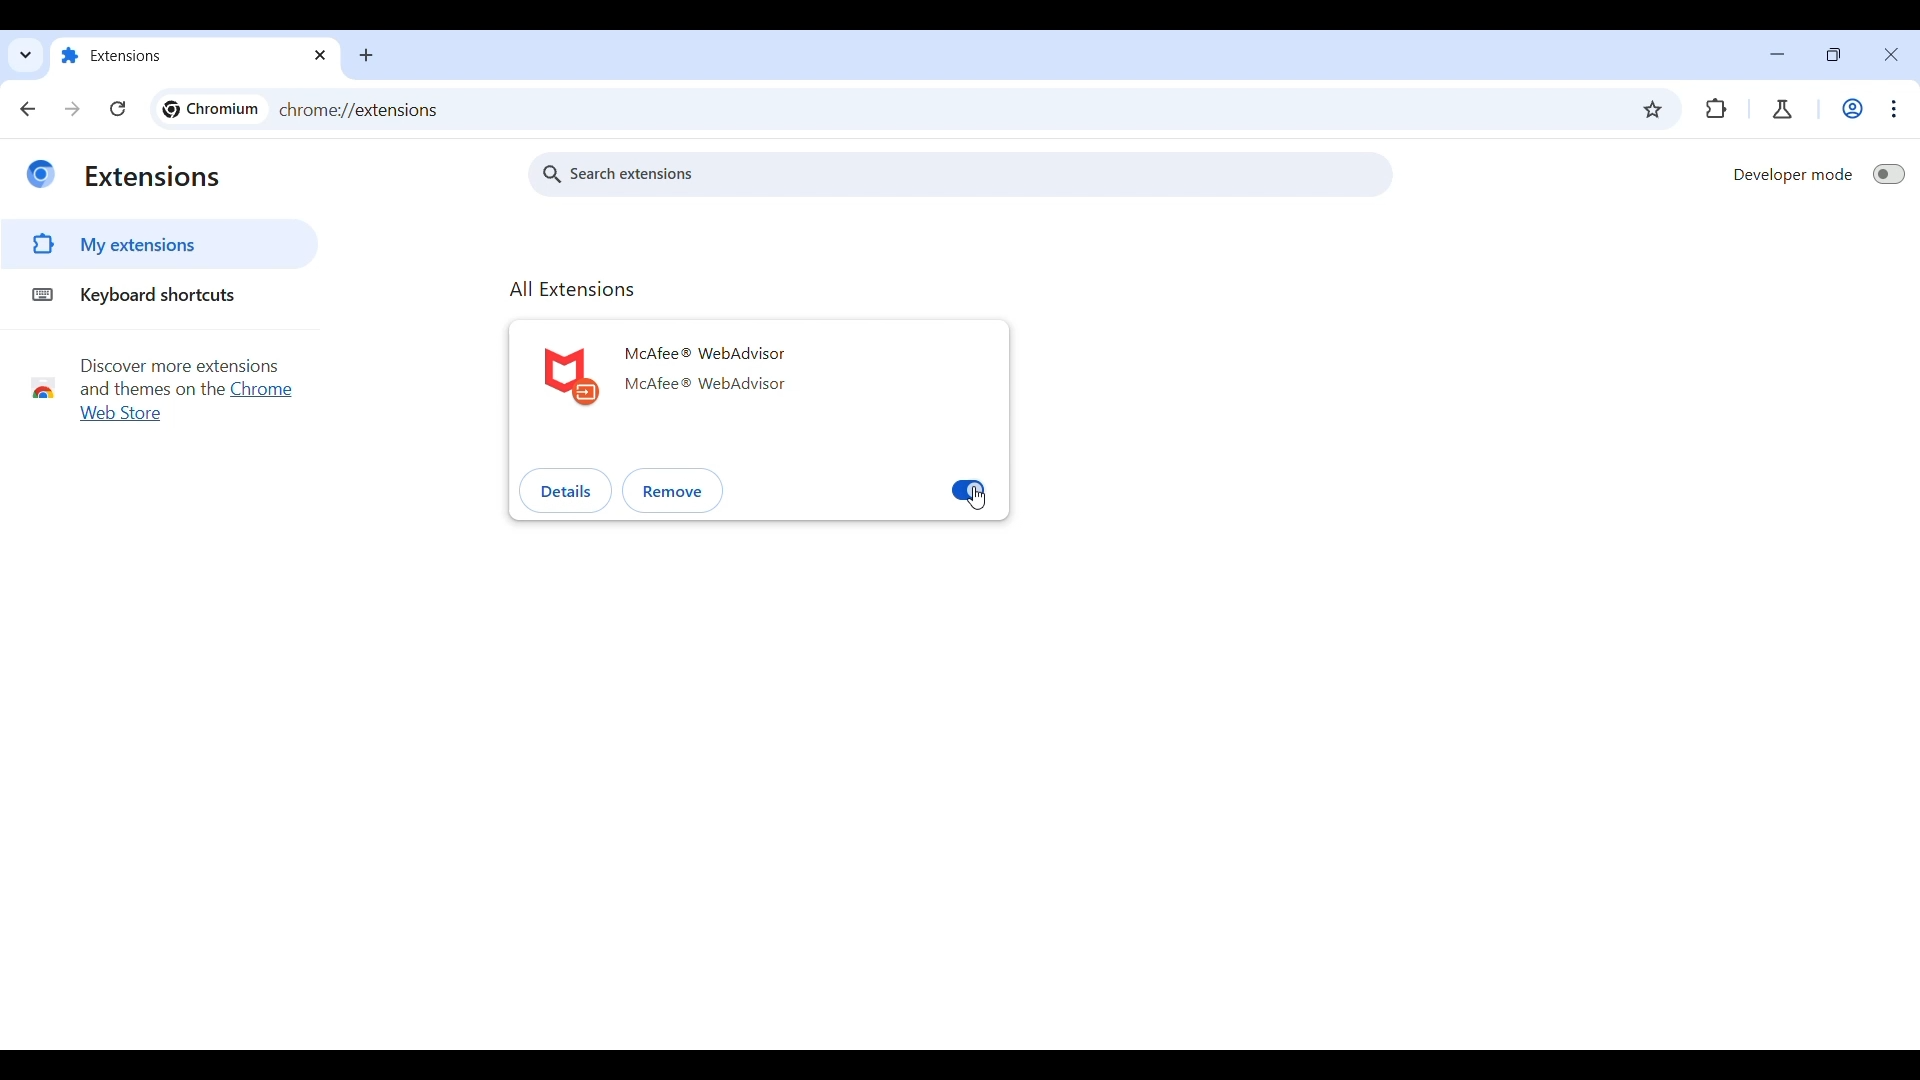  What do you see at coordinates (573, 289) in the screenshot?
I see `All Extensions` at bounding box center [573, 289].